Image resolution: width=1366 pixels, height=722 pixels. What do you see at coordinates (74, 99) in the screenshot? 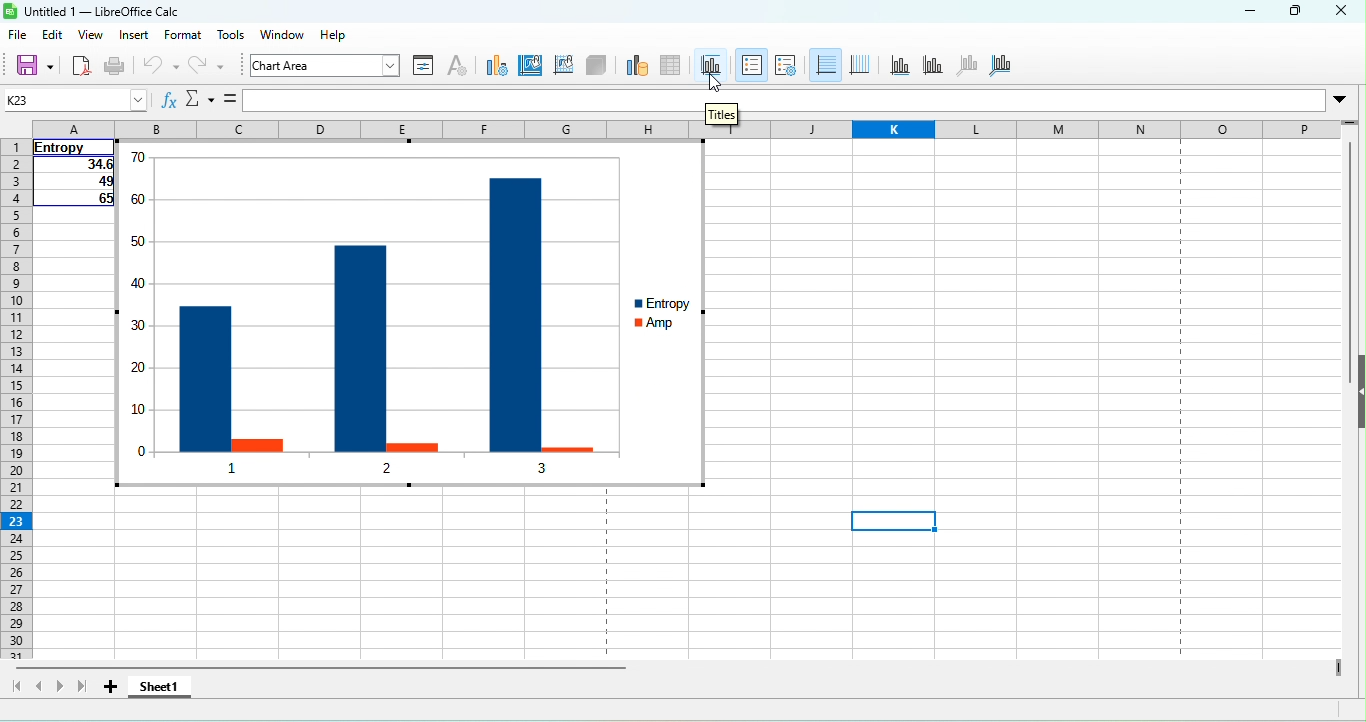
I see `name box (k23)` at bounding box center [74, 99].